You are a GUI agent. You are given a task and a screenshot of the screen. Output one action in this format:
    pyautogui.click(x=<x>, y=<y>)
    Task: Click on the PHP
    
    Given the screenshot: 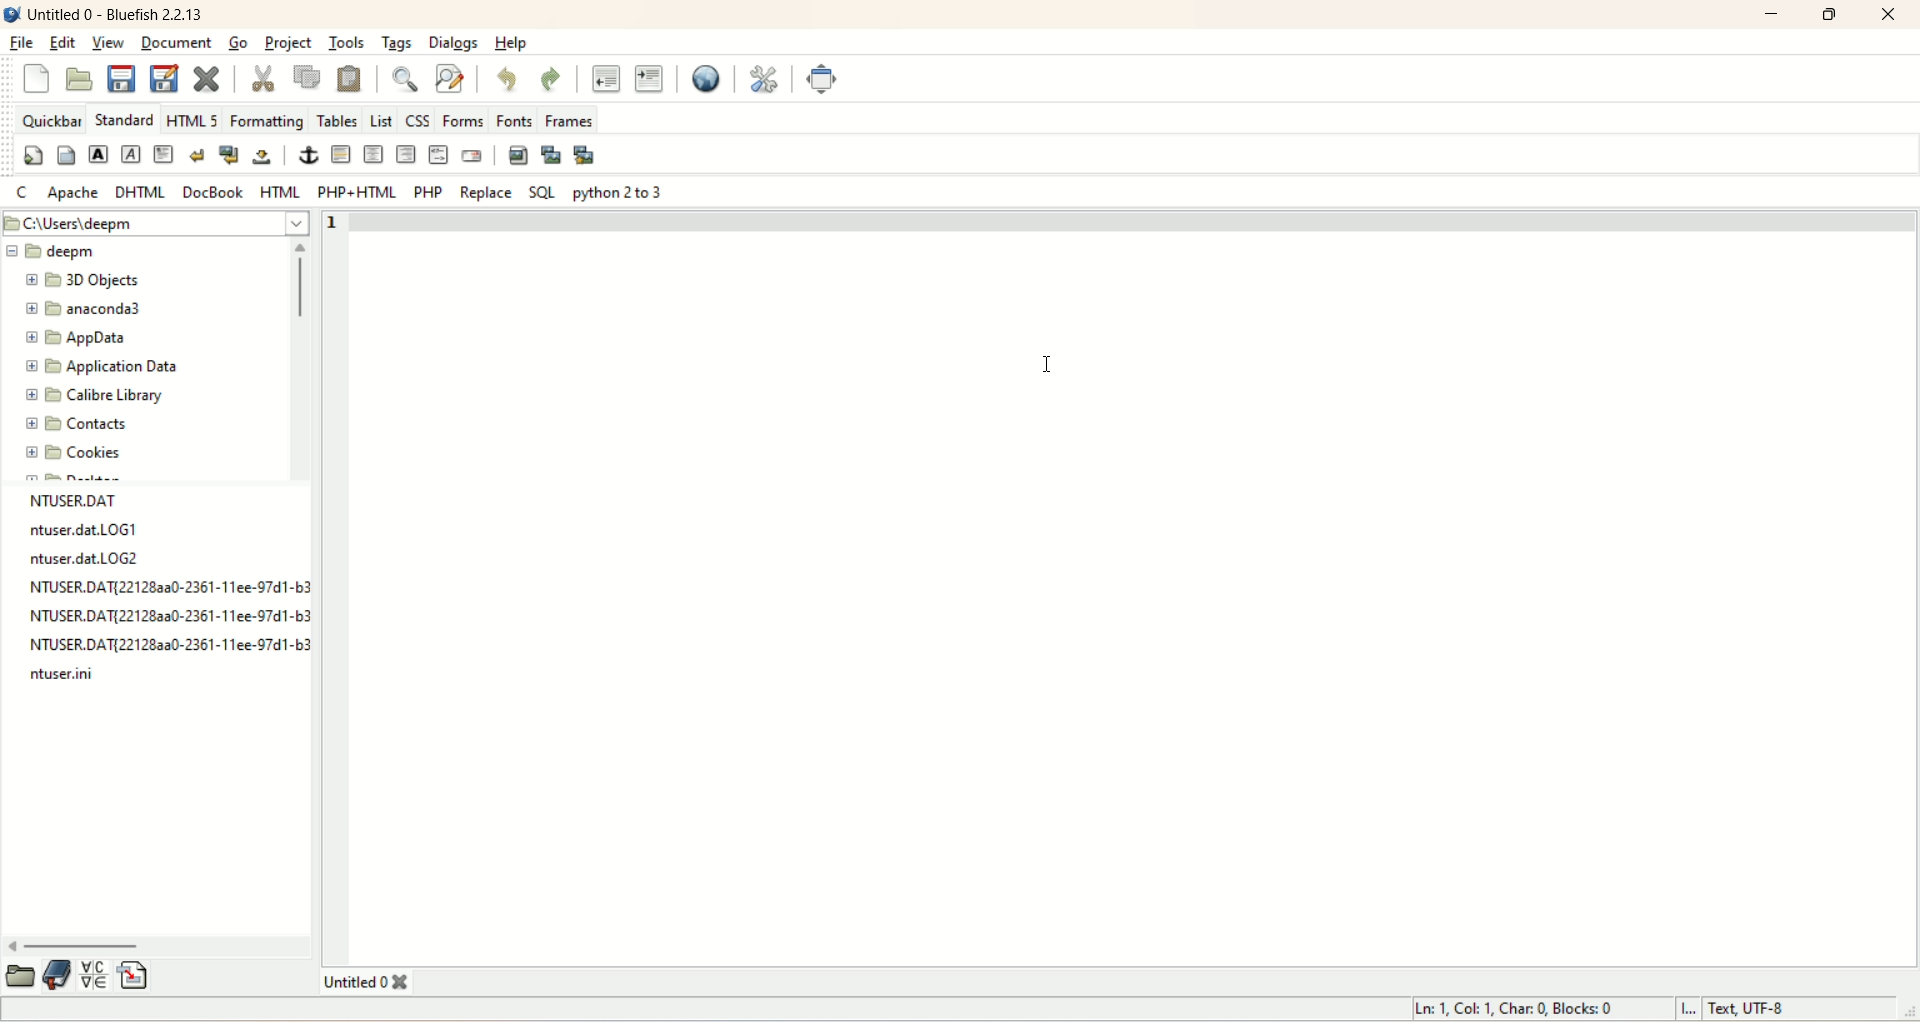 What is the action you would take?
    pyautogui.click(x=425, y=191)
    